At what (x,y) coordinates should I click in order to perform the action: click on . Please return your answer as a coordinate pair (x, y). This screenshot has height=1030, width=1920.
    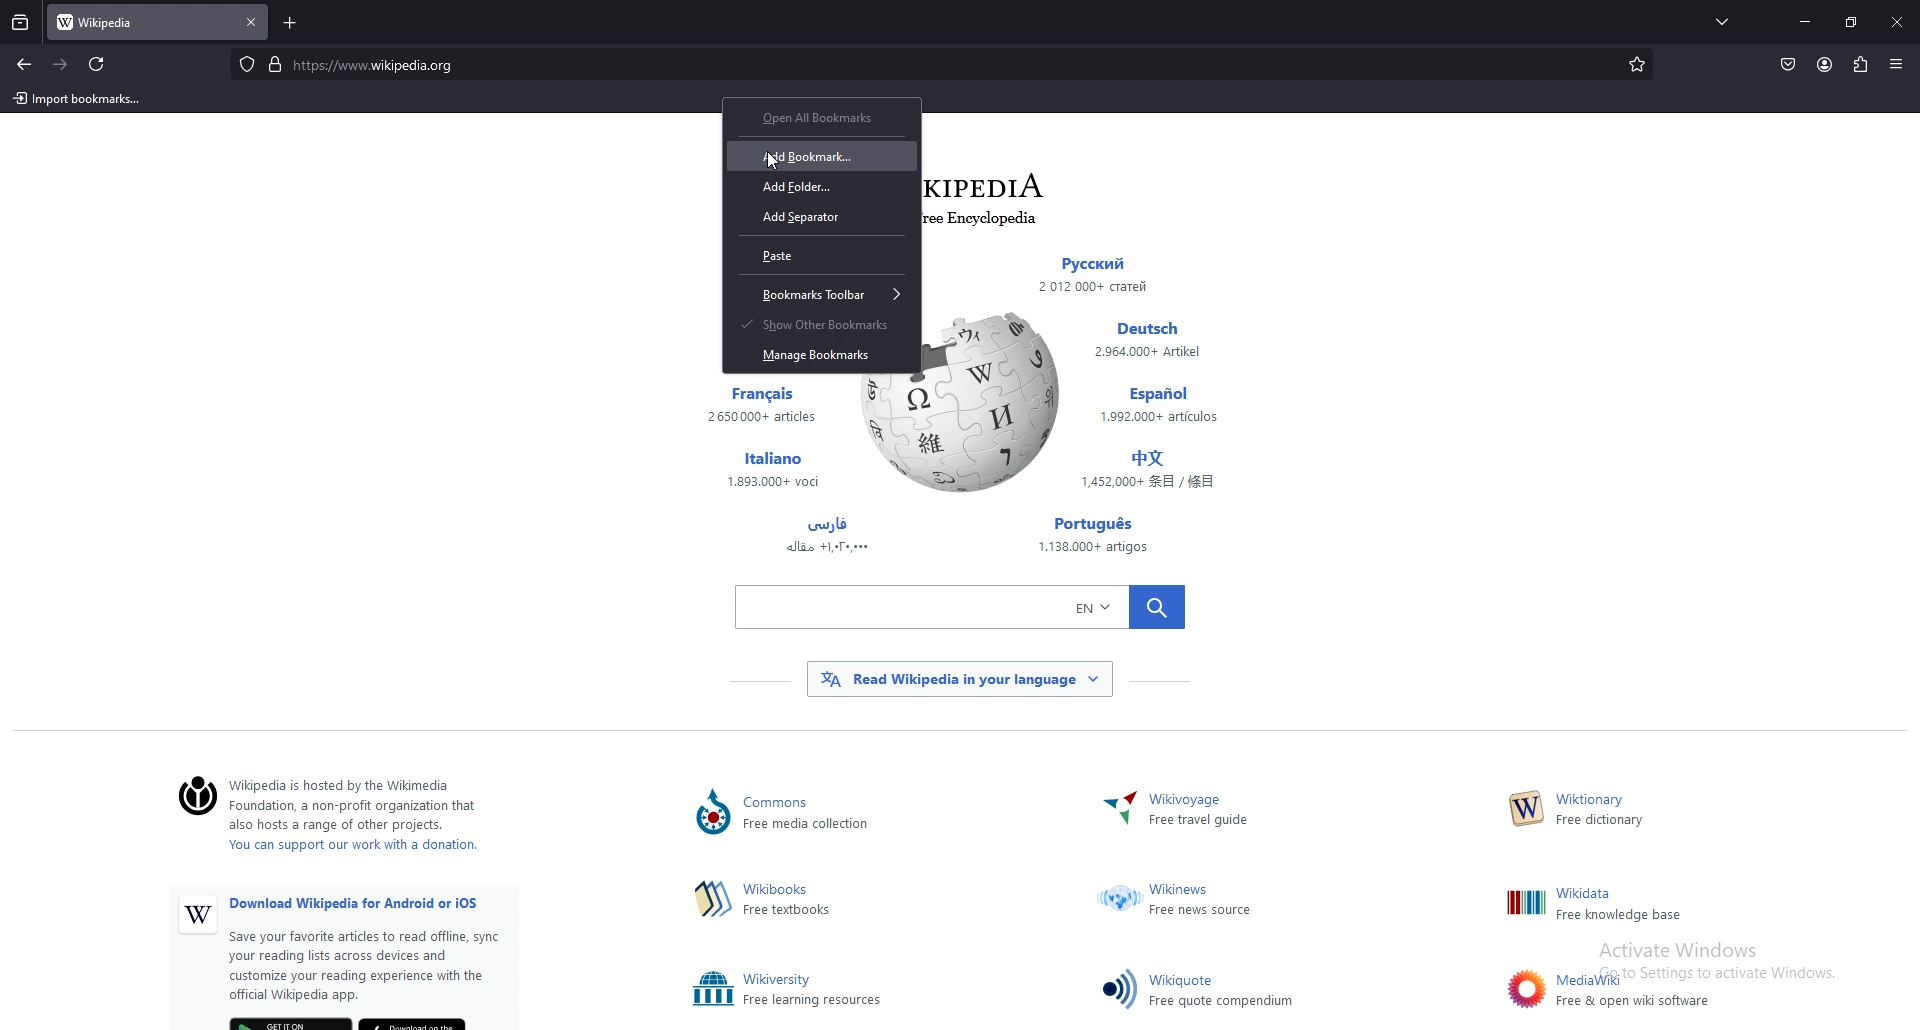
    Looking at the image, I should click on (1163, 344).